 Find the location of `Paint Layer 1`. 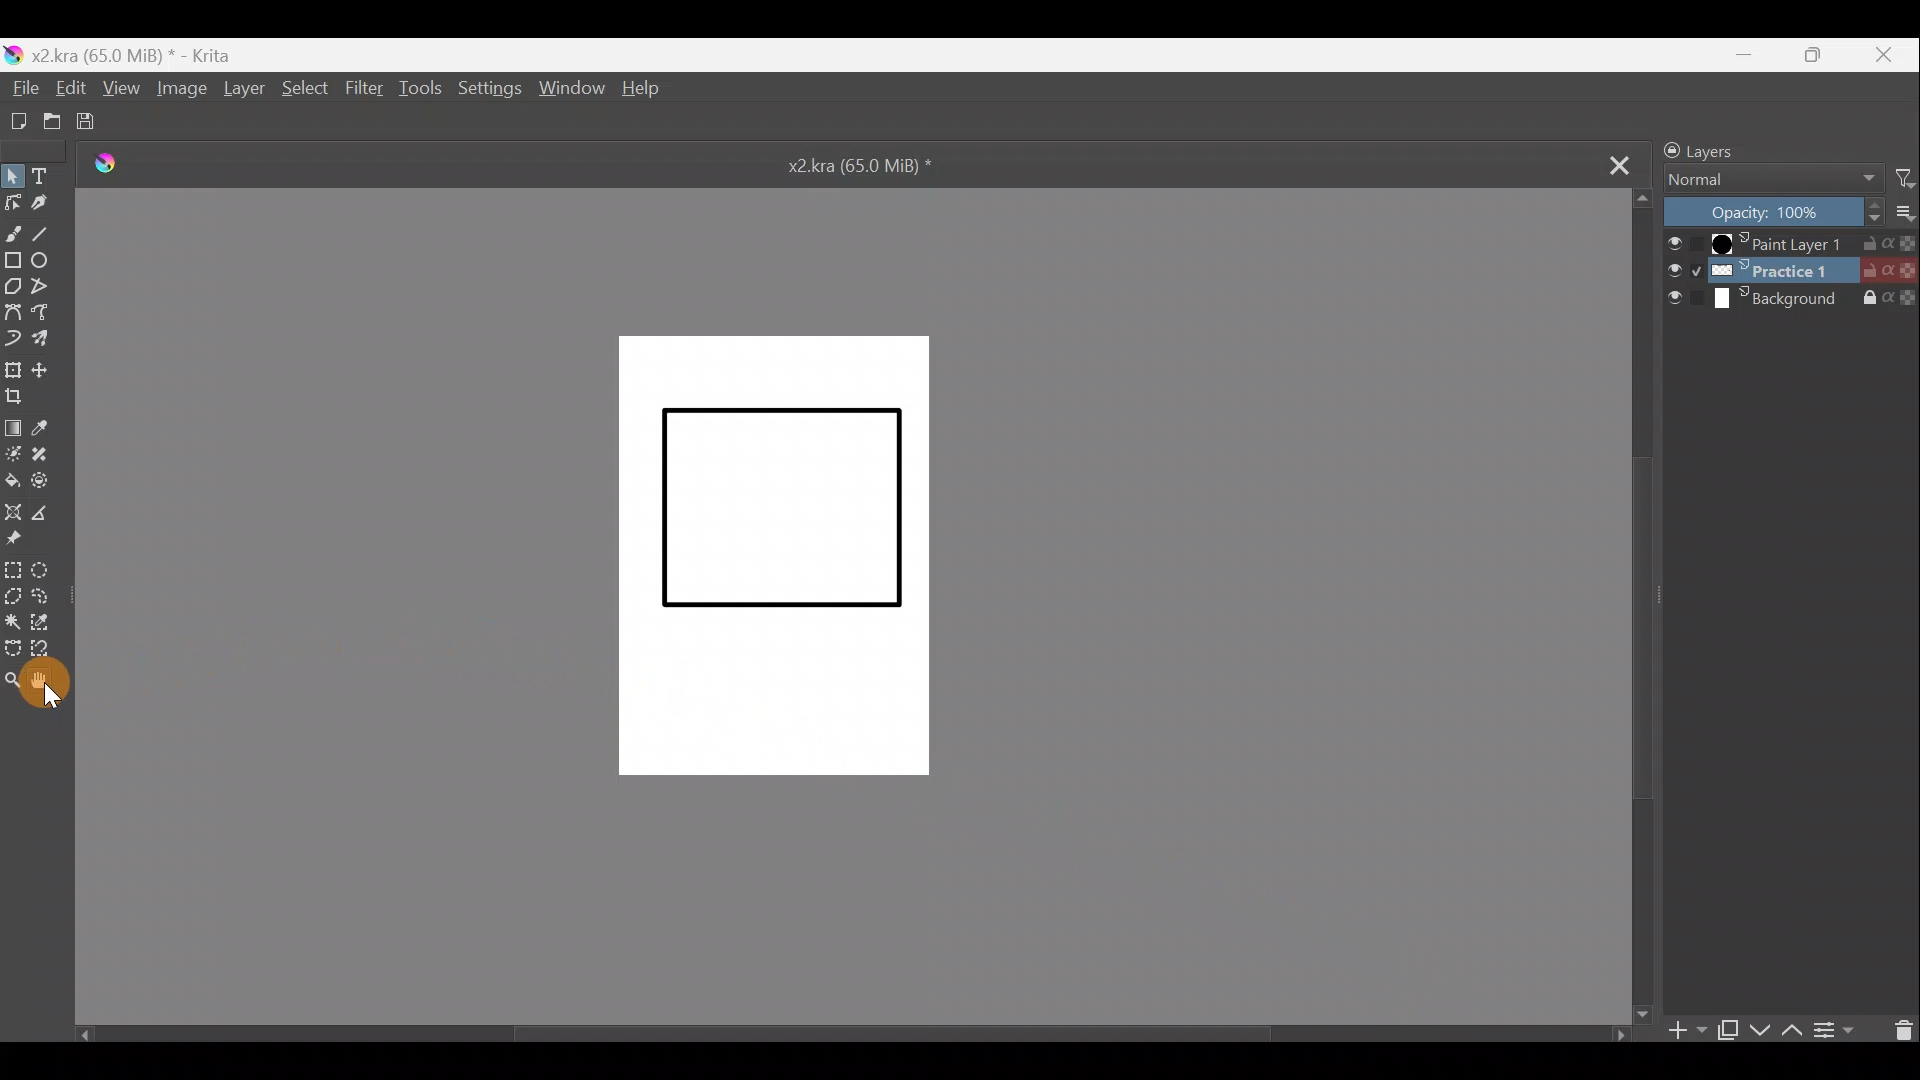

Paint Layer 1 is located at coordinates (1790, 246).